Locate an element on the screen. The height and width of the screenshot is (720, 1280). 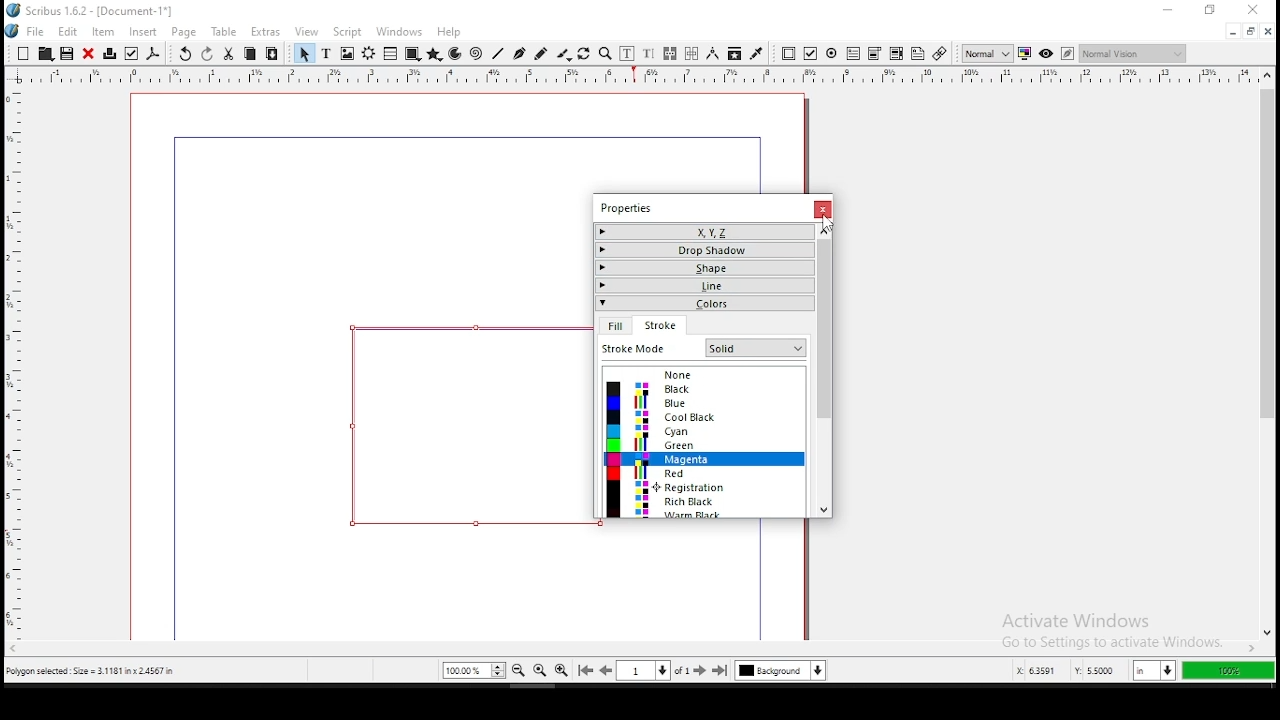
vertical ruler is located at coordinates (640, 75).